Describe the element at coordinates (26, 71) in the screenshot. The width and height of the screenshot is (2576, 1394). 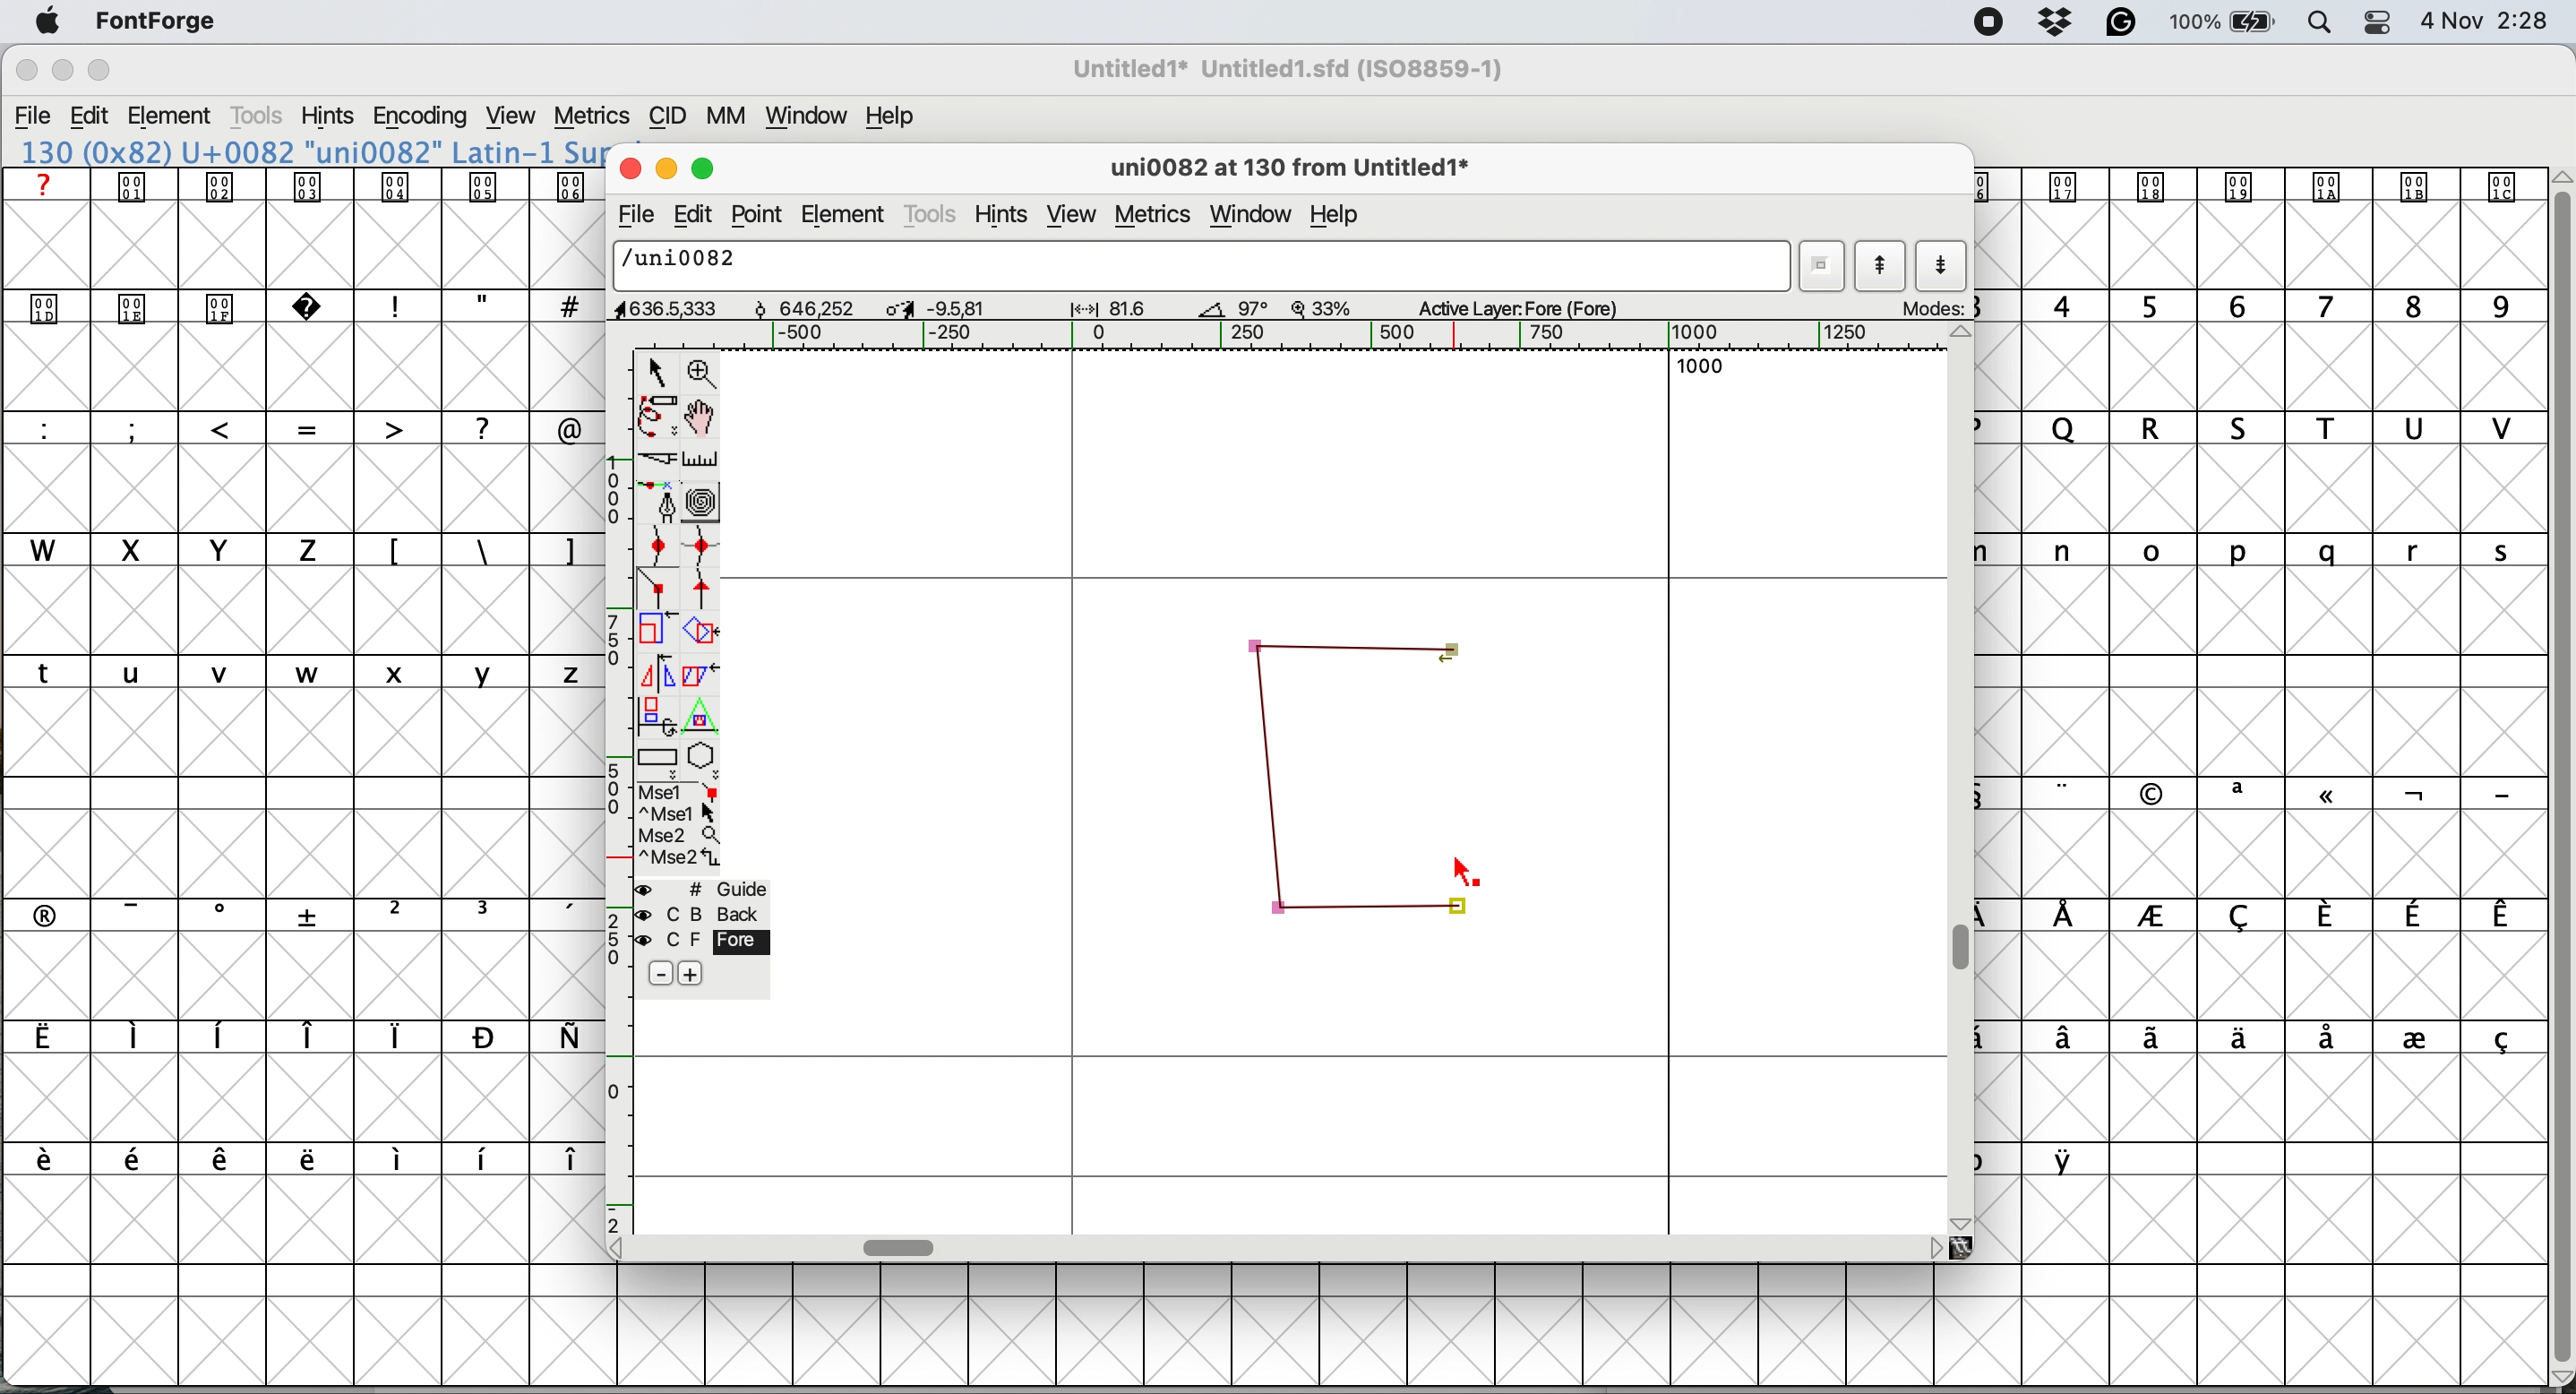
I see `close` at that location.